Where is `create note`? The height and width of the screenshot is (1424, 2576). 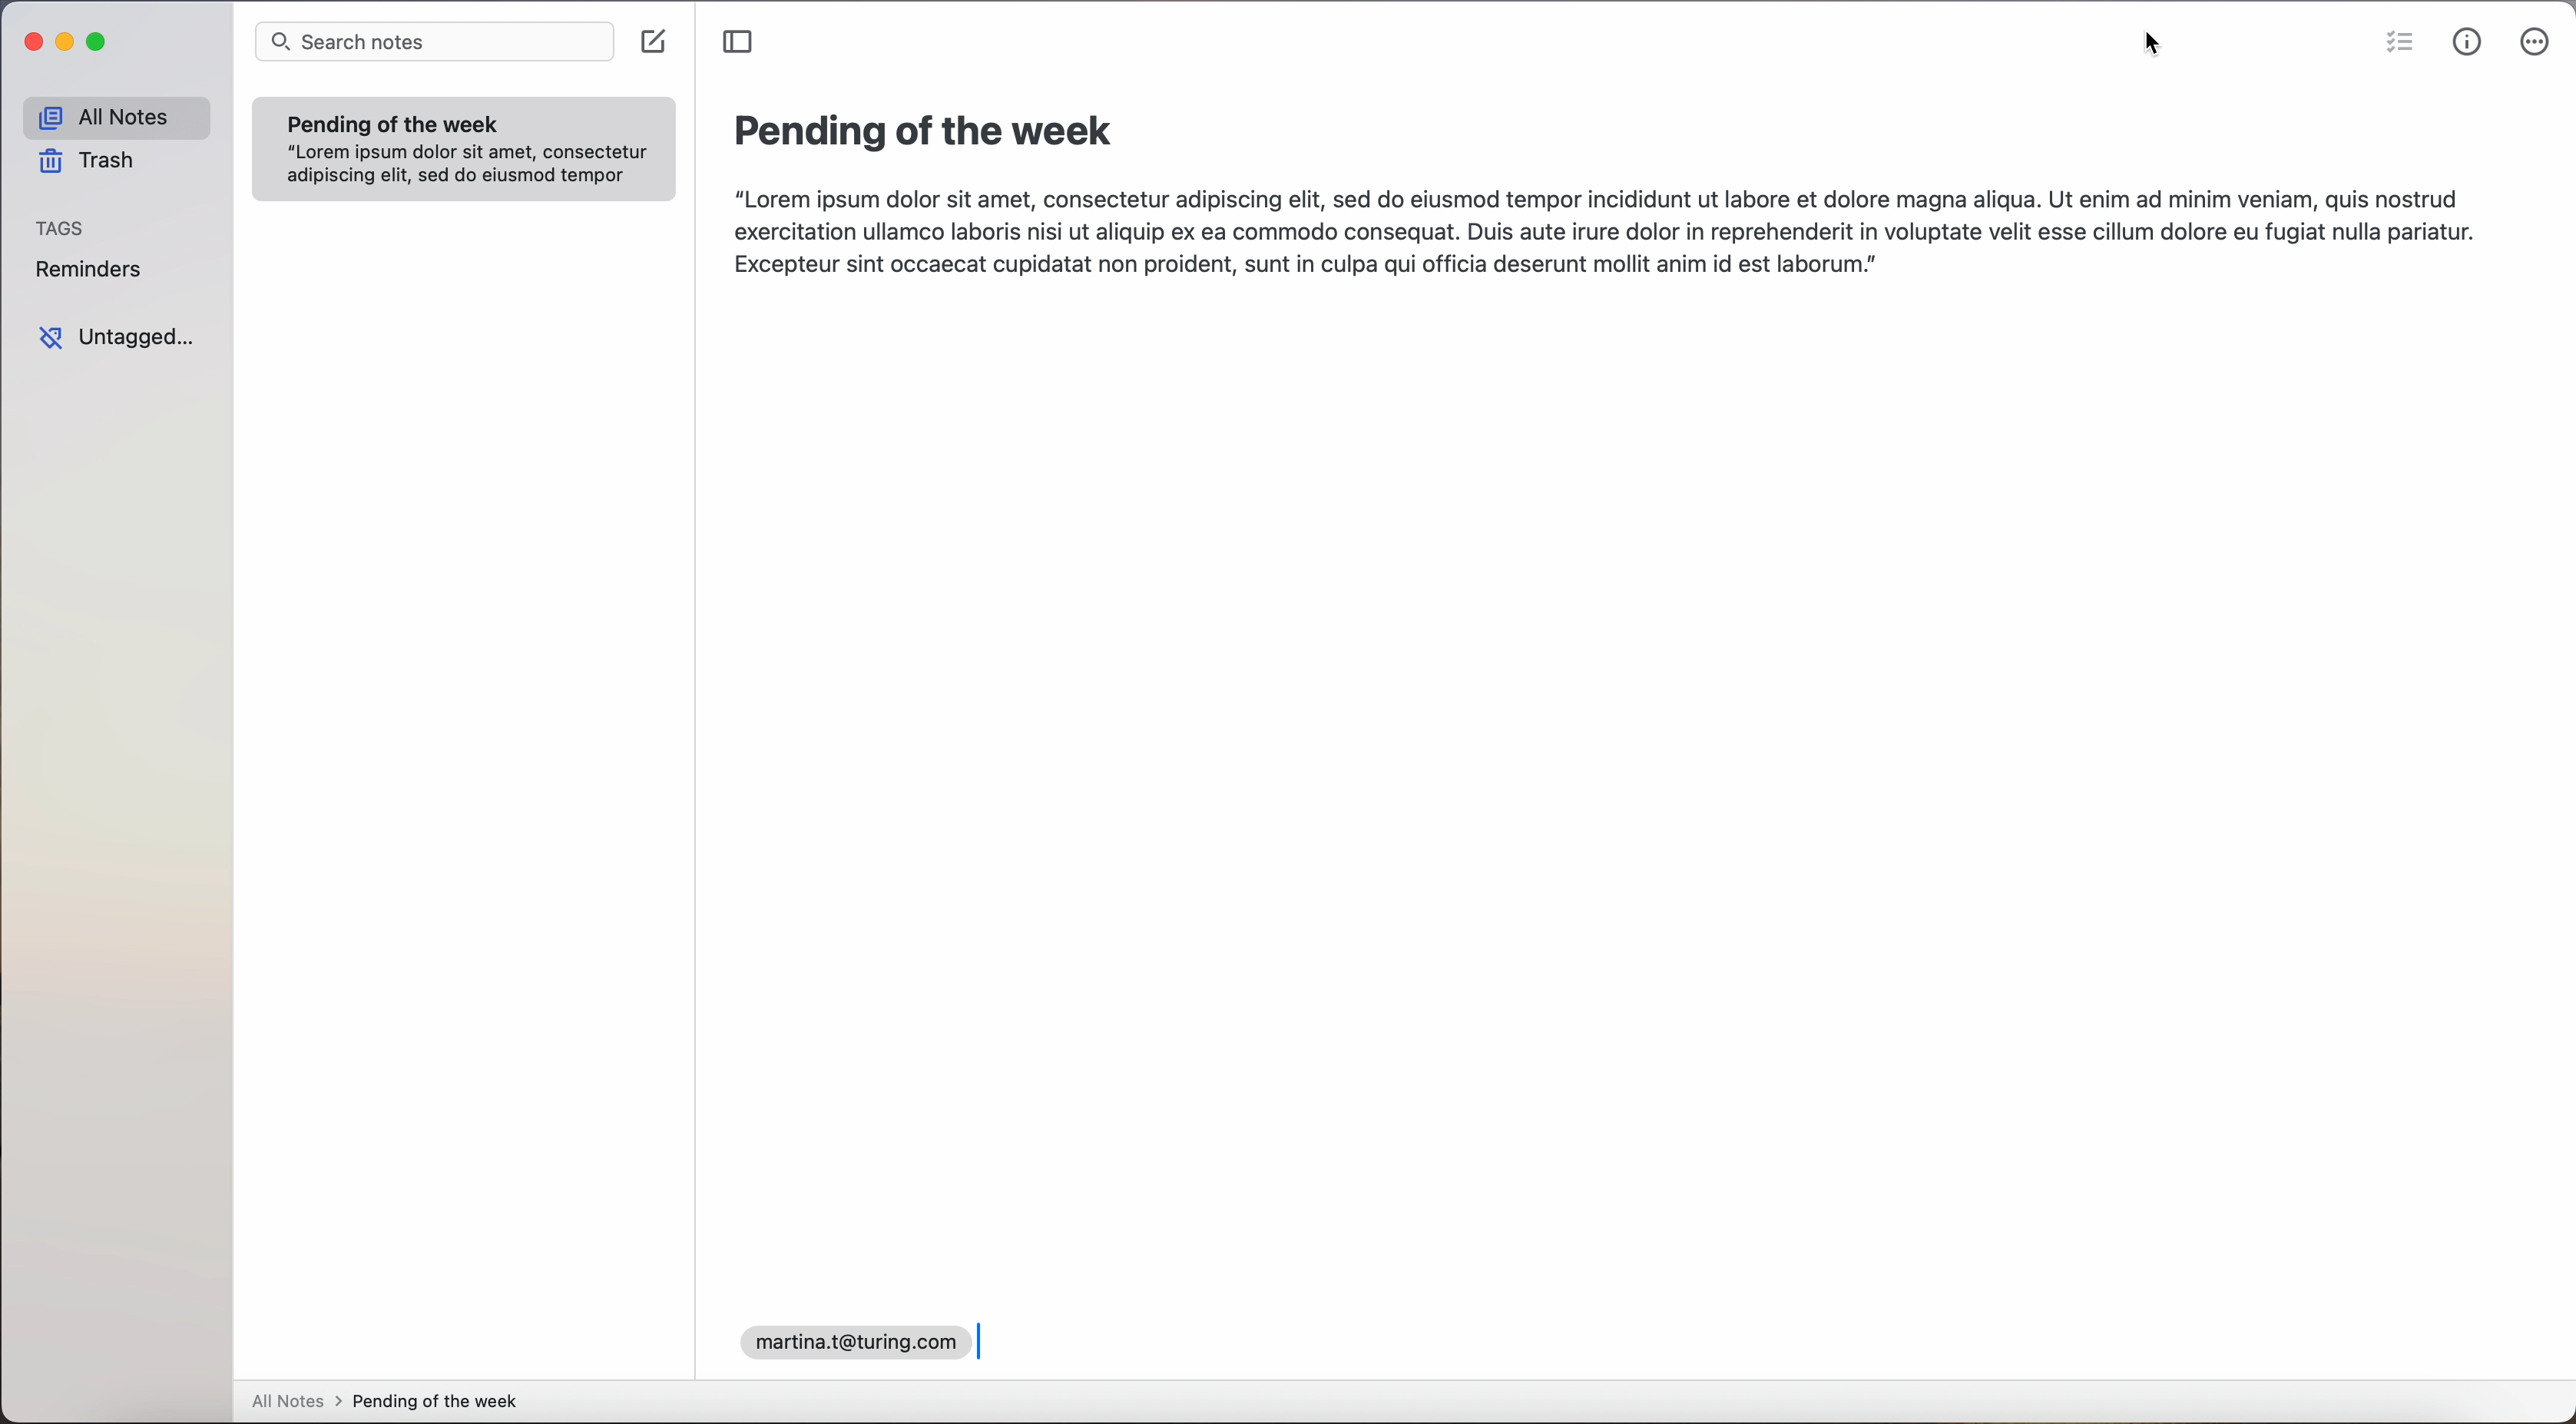 create note is located at coordinates (657, 42).